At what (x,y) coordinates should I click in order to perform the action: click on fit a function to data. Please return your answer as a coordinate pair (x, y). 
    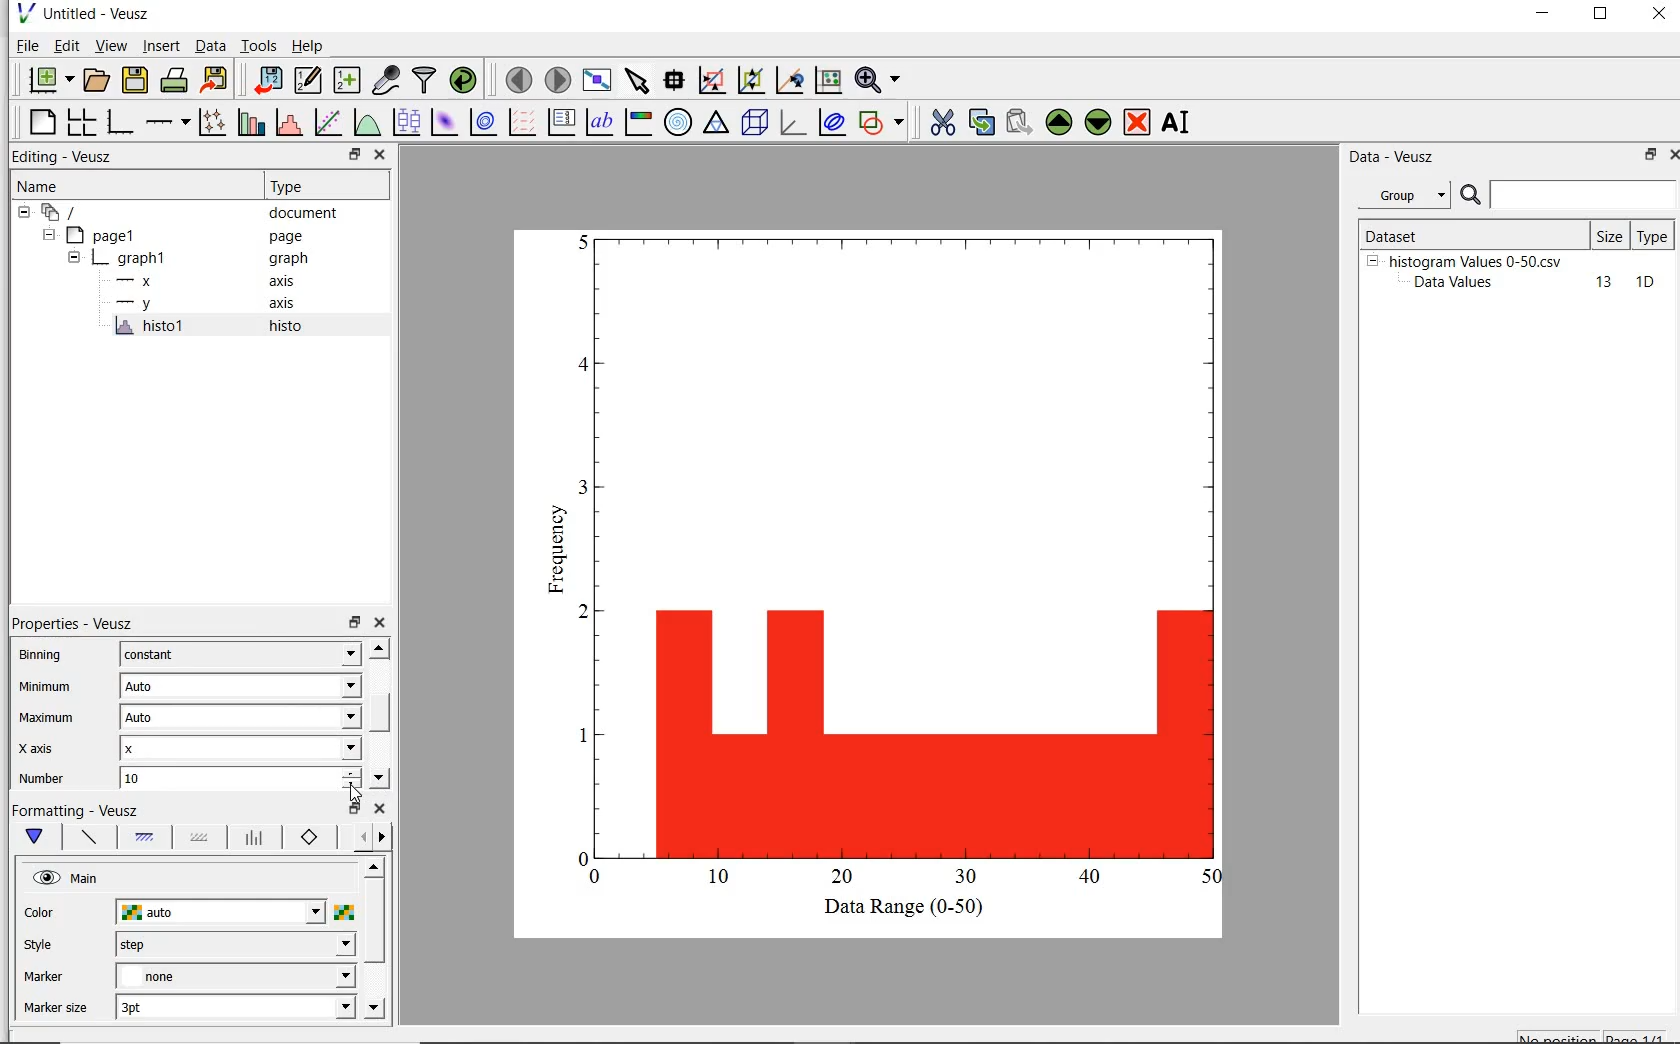
    Looking at the image, I should click on (329, 121).